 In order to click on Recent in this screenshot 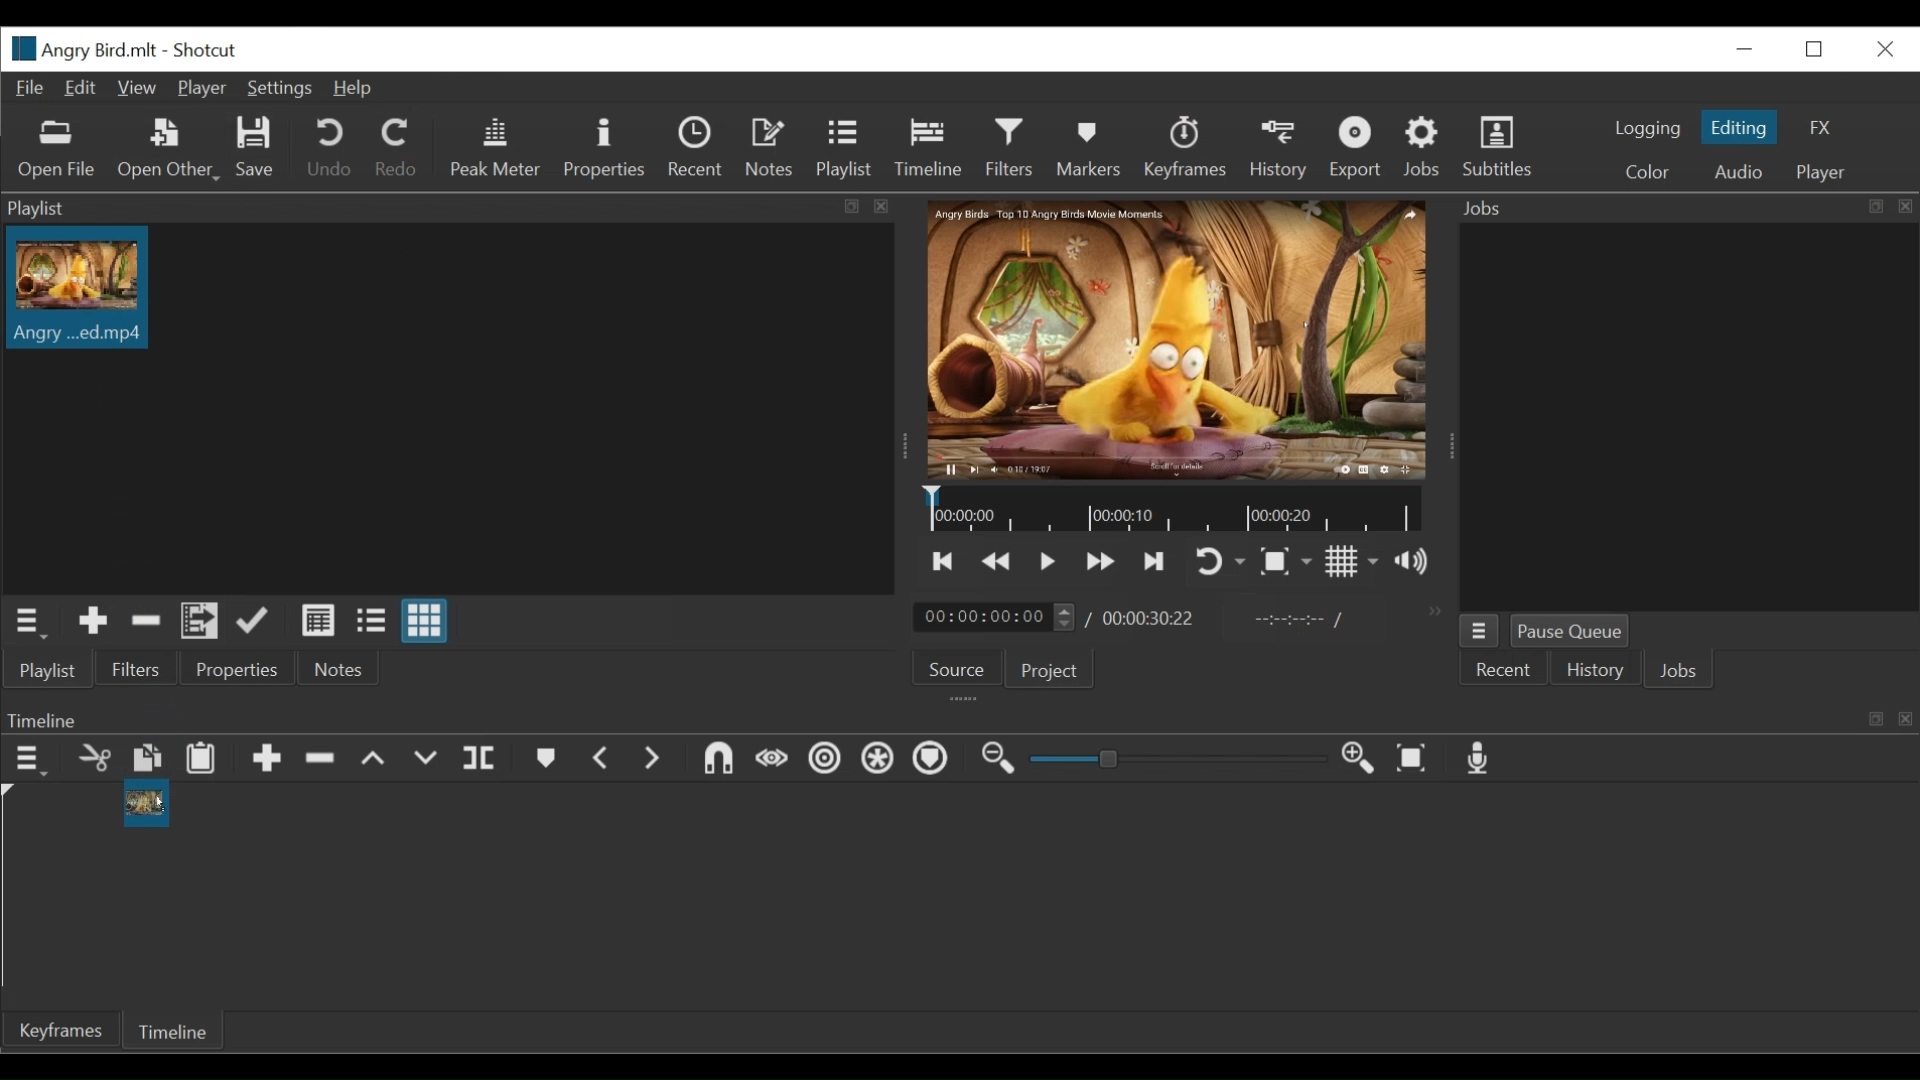, I will do `click(1504, 669)`.